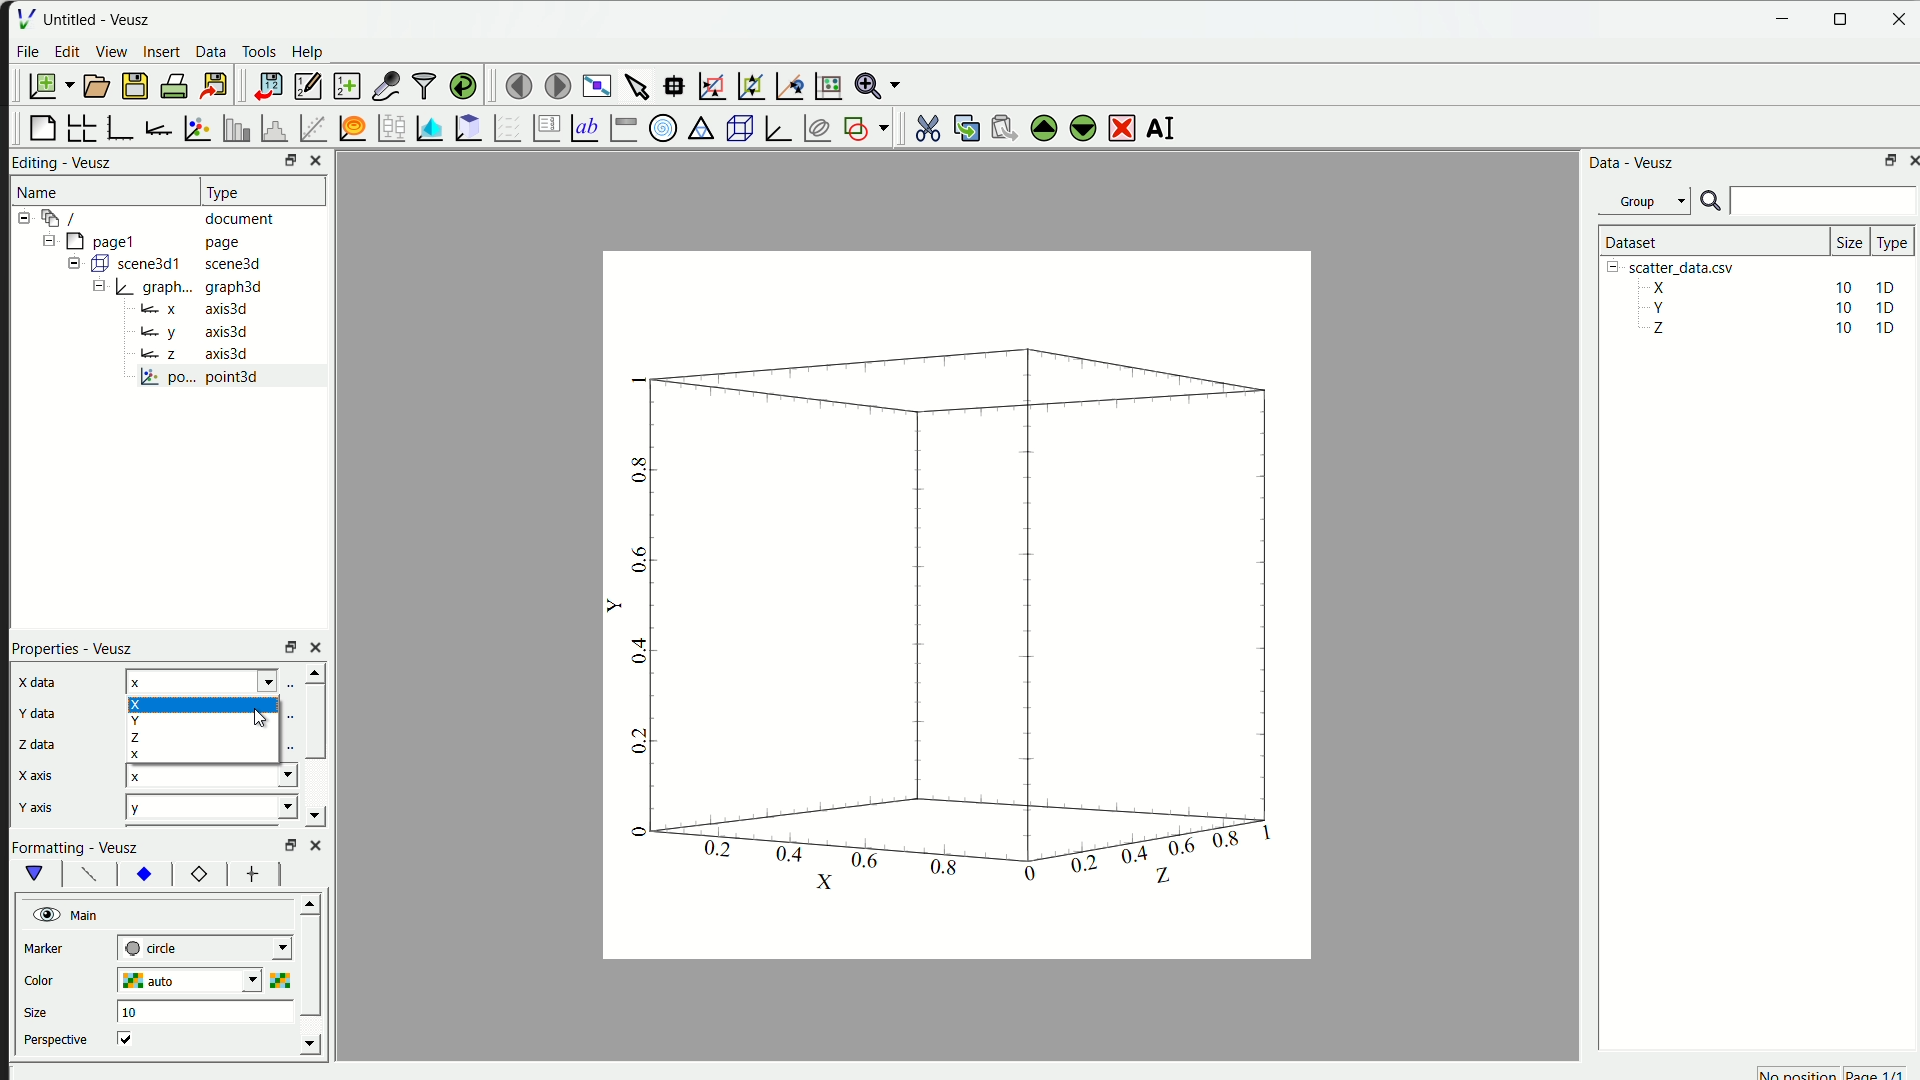  Describe the element at coordinates (34, 743) in the screenshot. I see `z data` at that location.